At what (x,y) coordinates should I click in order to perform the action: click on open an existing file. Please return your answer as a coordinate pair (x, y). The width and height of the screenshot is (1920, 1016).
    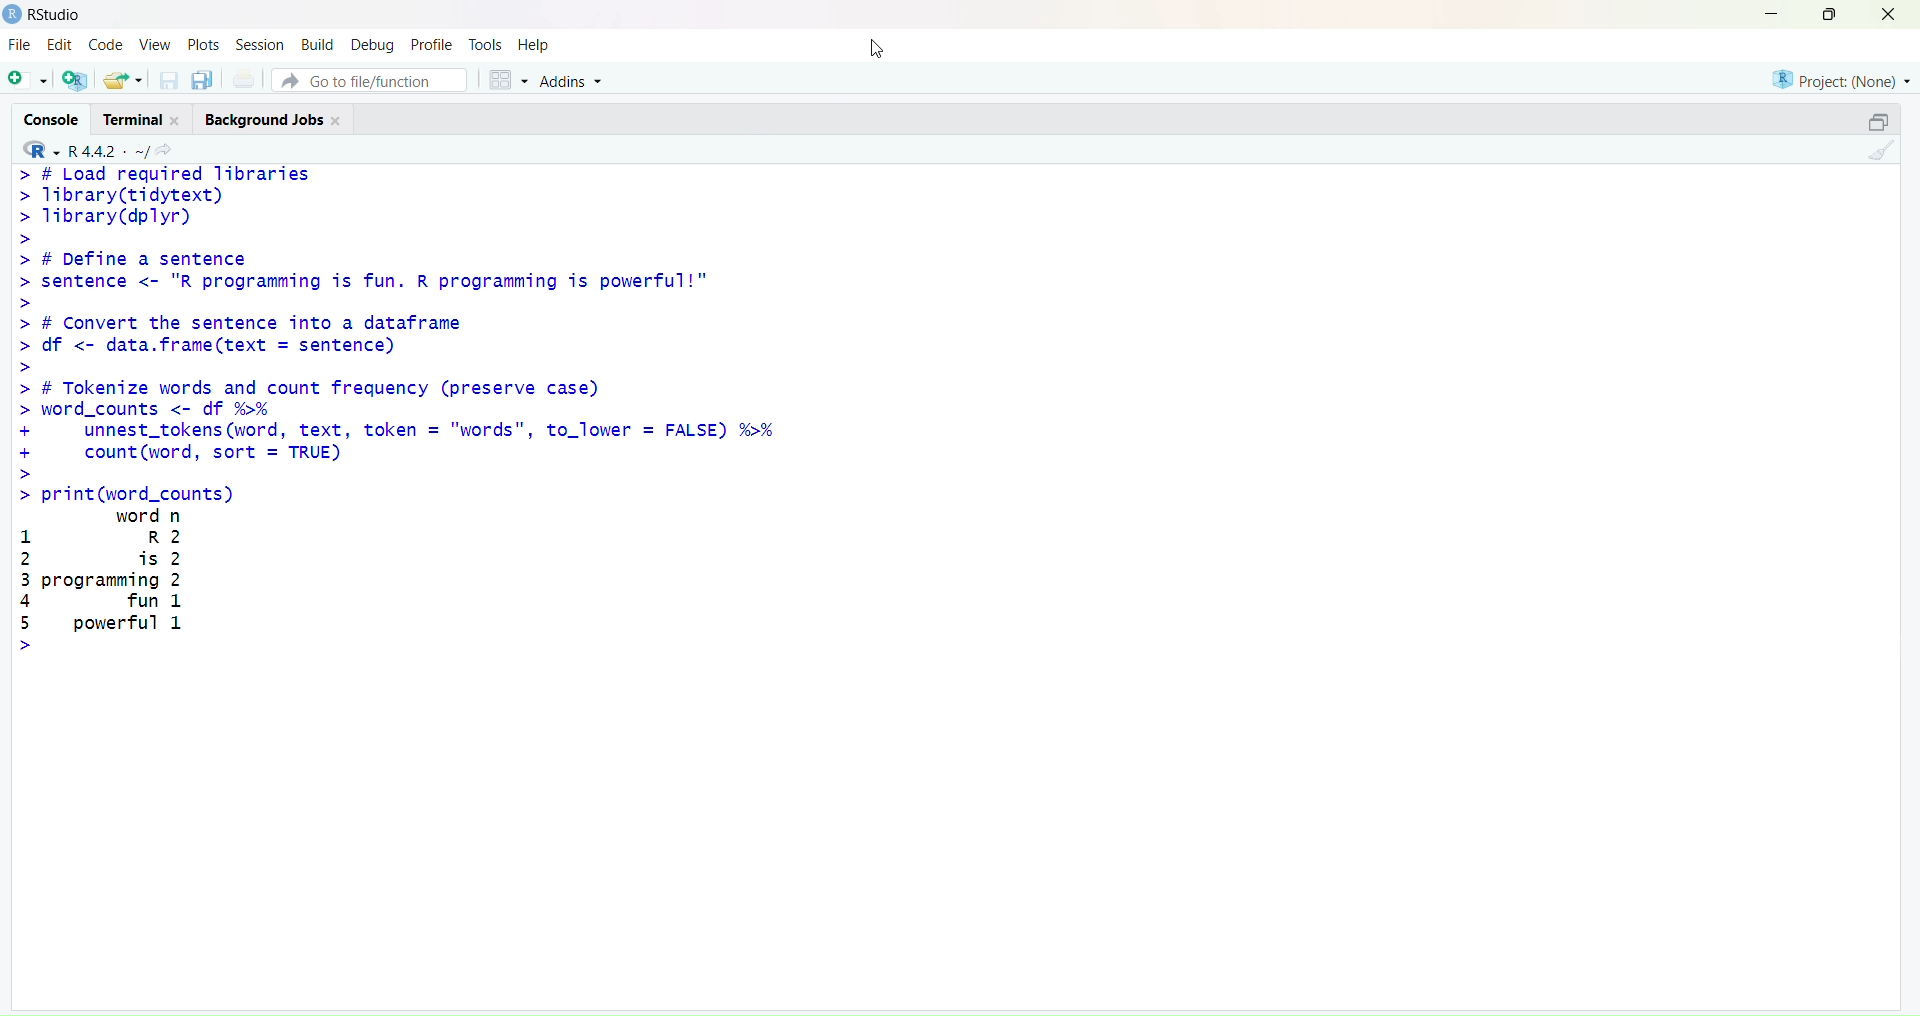
    Looking at the image, I should click on (125, 80).